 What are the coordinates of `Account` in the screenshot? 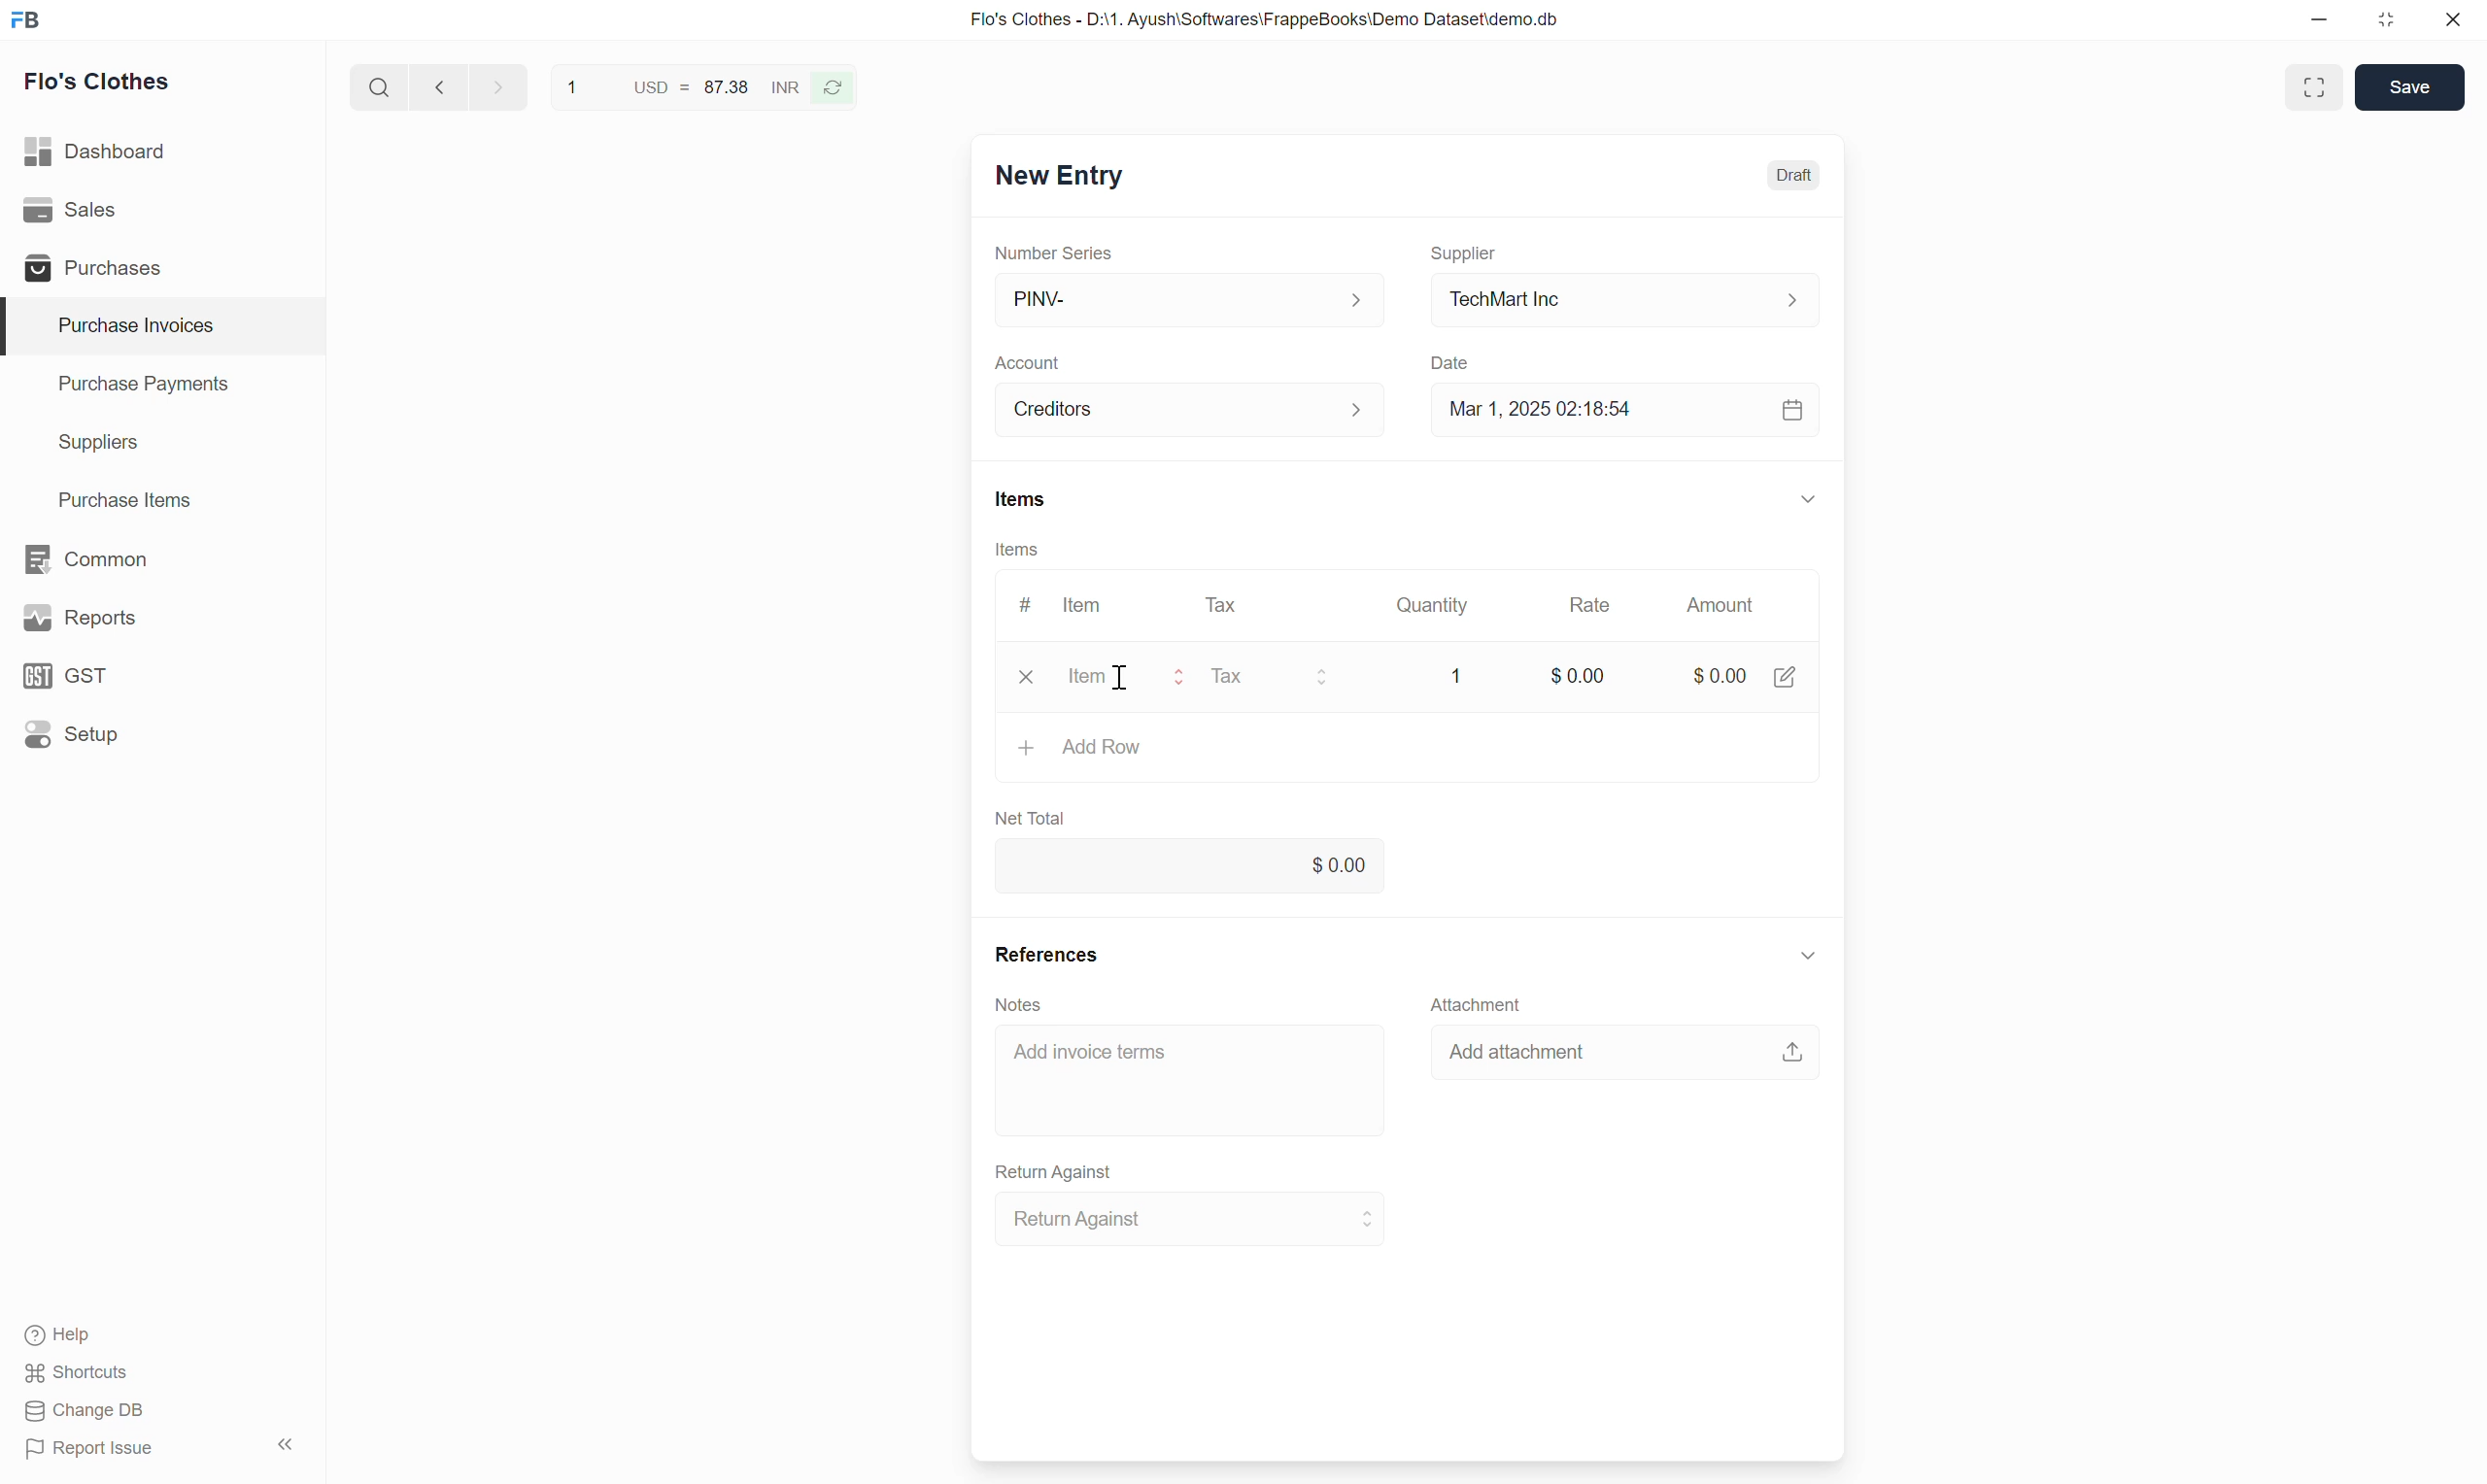 It's located at (1027, 364).